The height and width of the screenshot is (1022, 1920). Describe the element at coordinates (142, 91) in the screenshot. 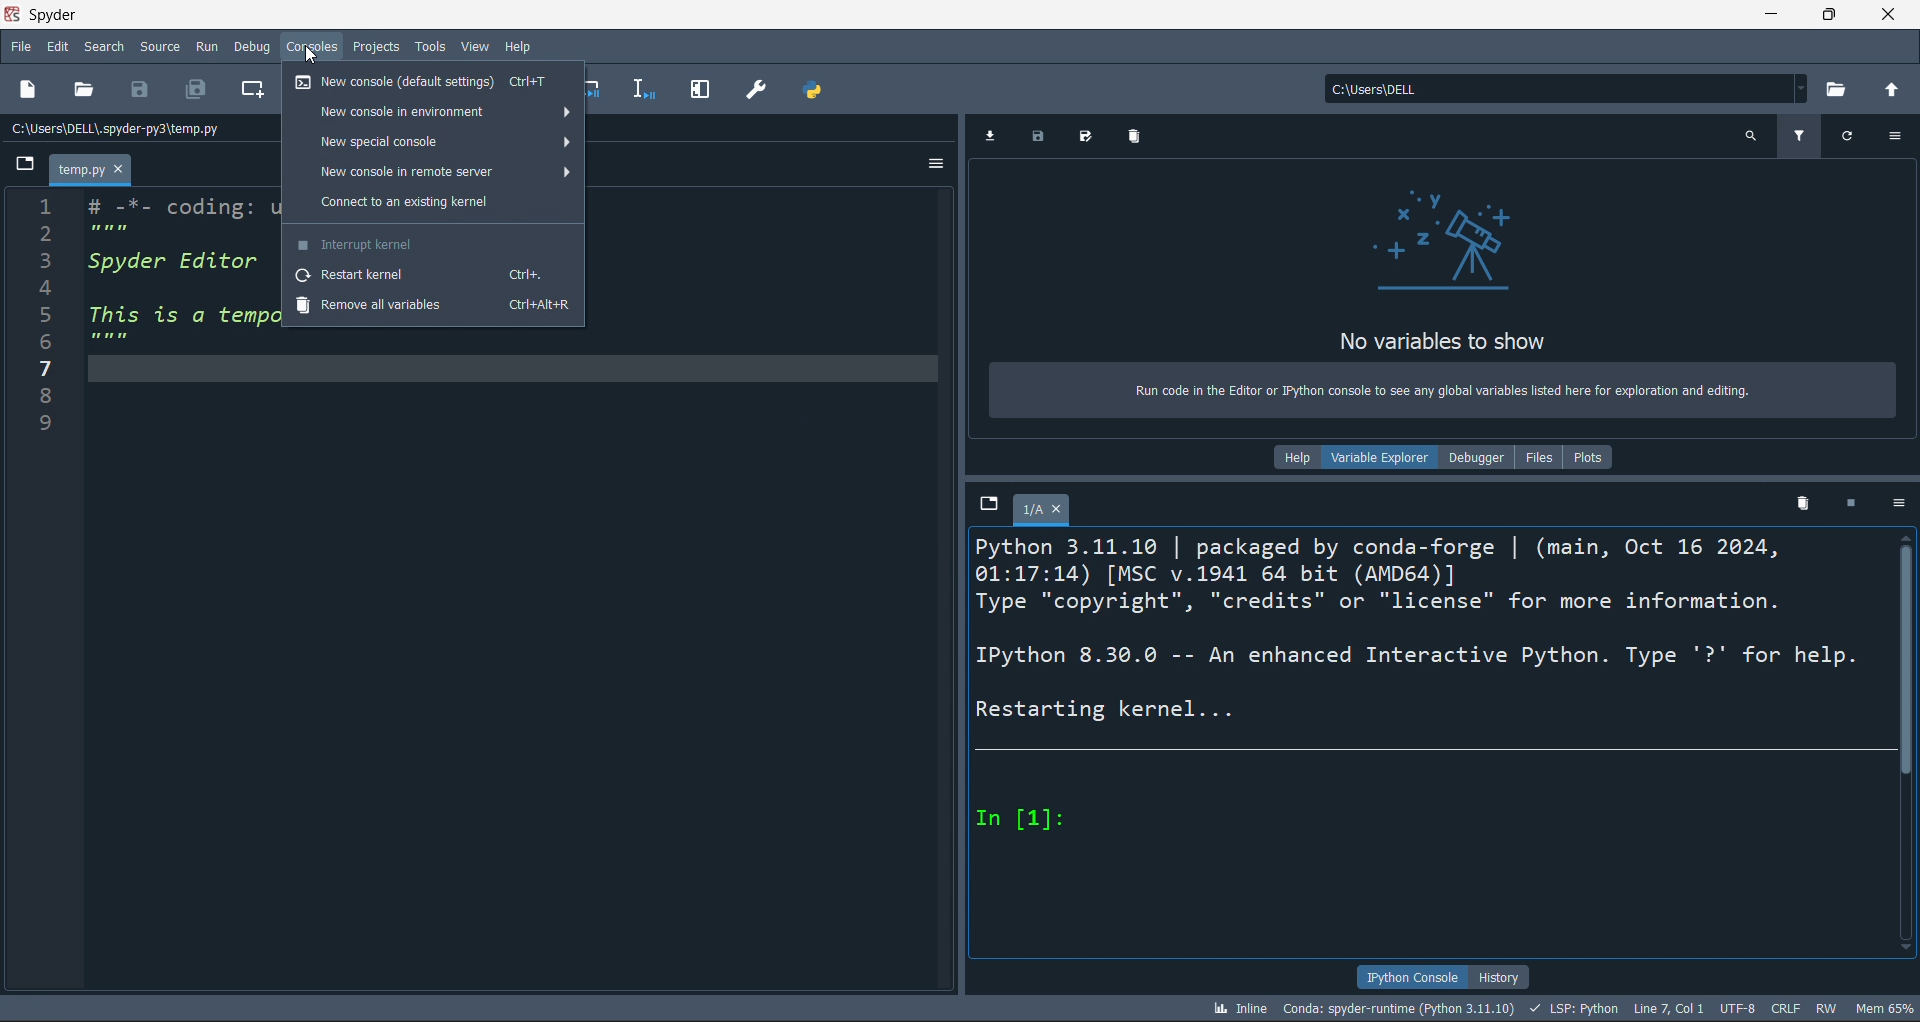

I see `save` at that location.